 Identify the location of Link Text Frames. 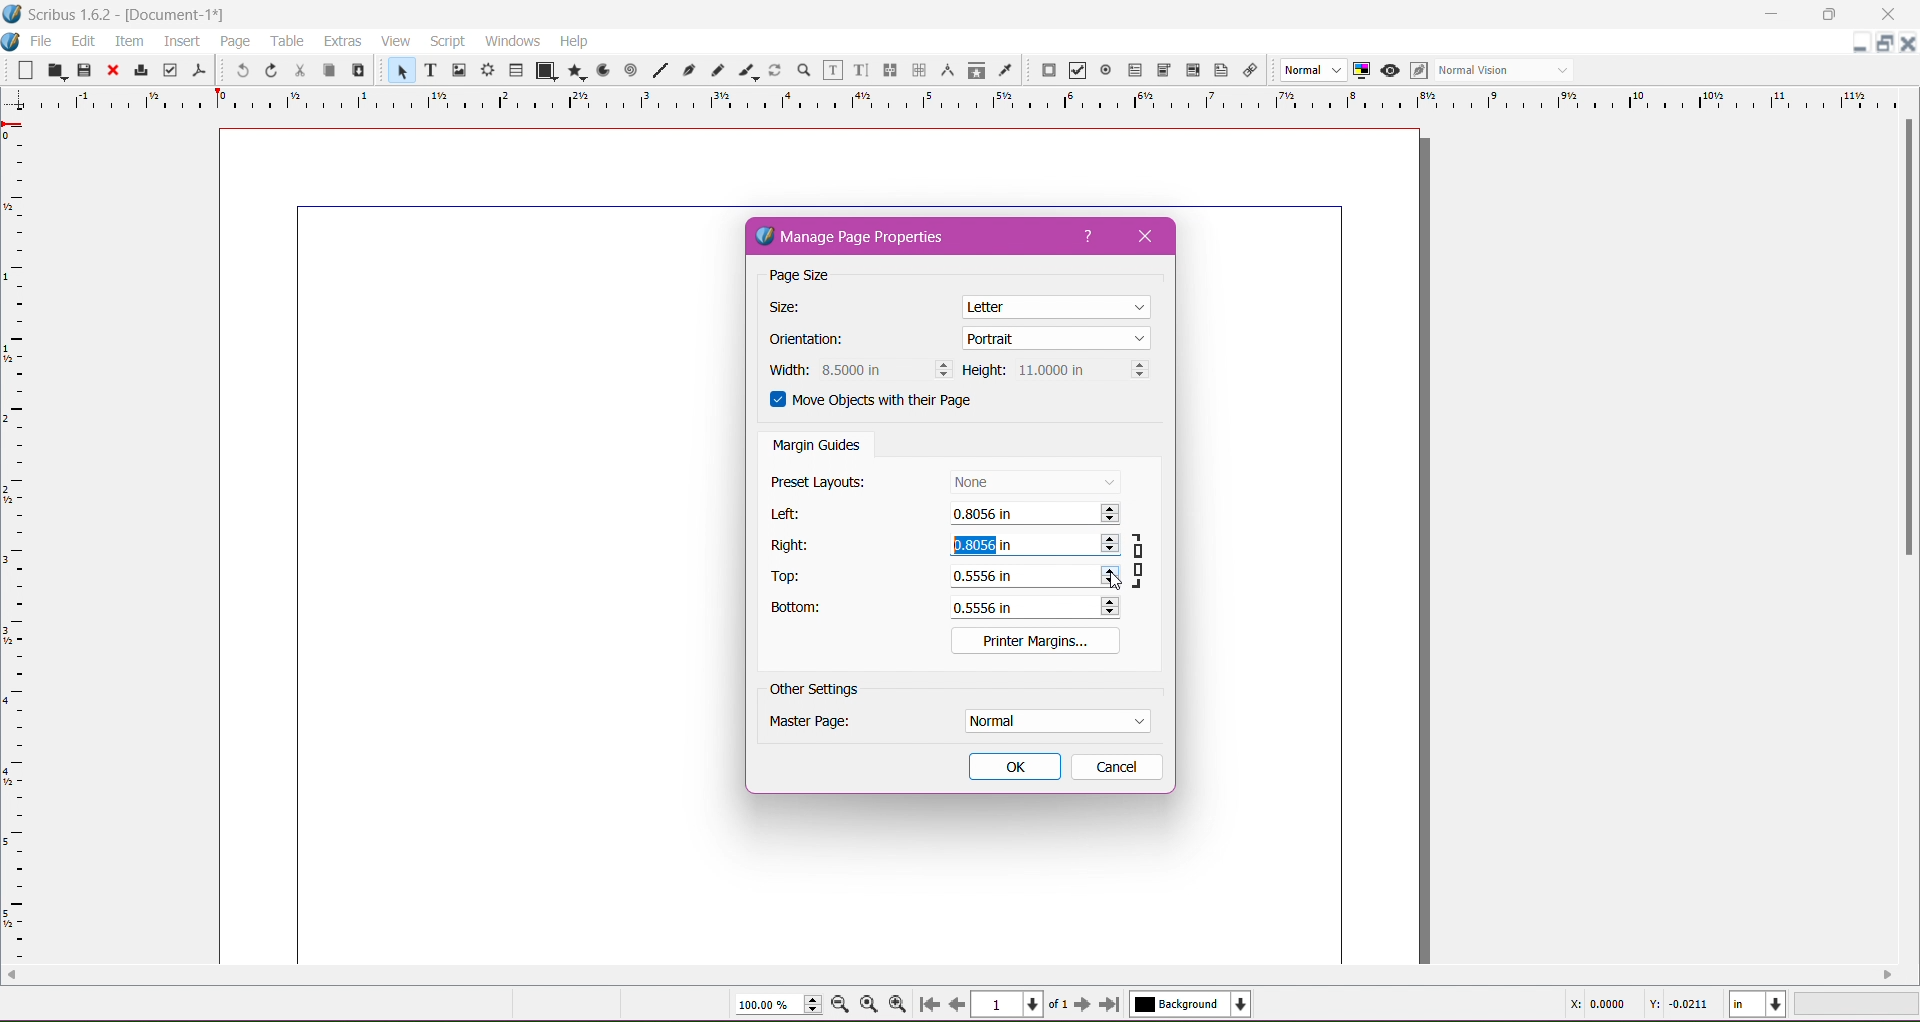
(888, 70).